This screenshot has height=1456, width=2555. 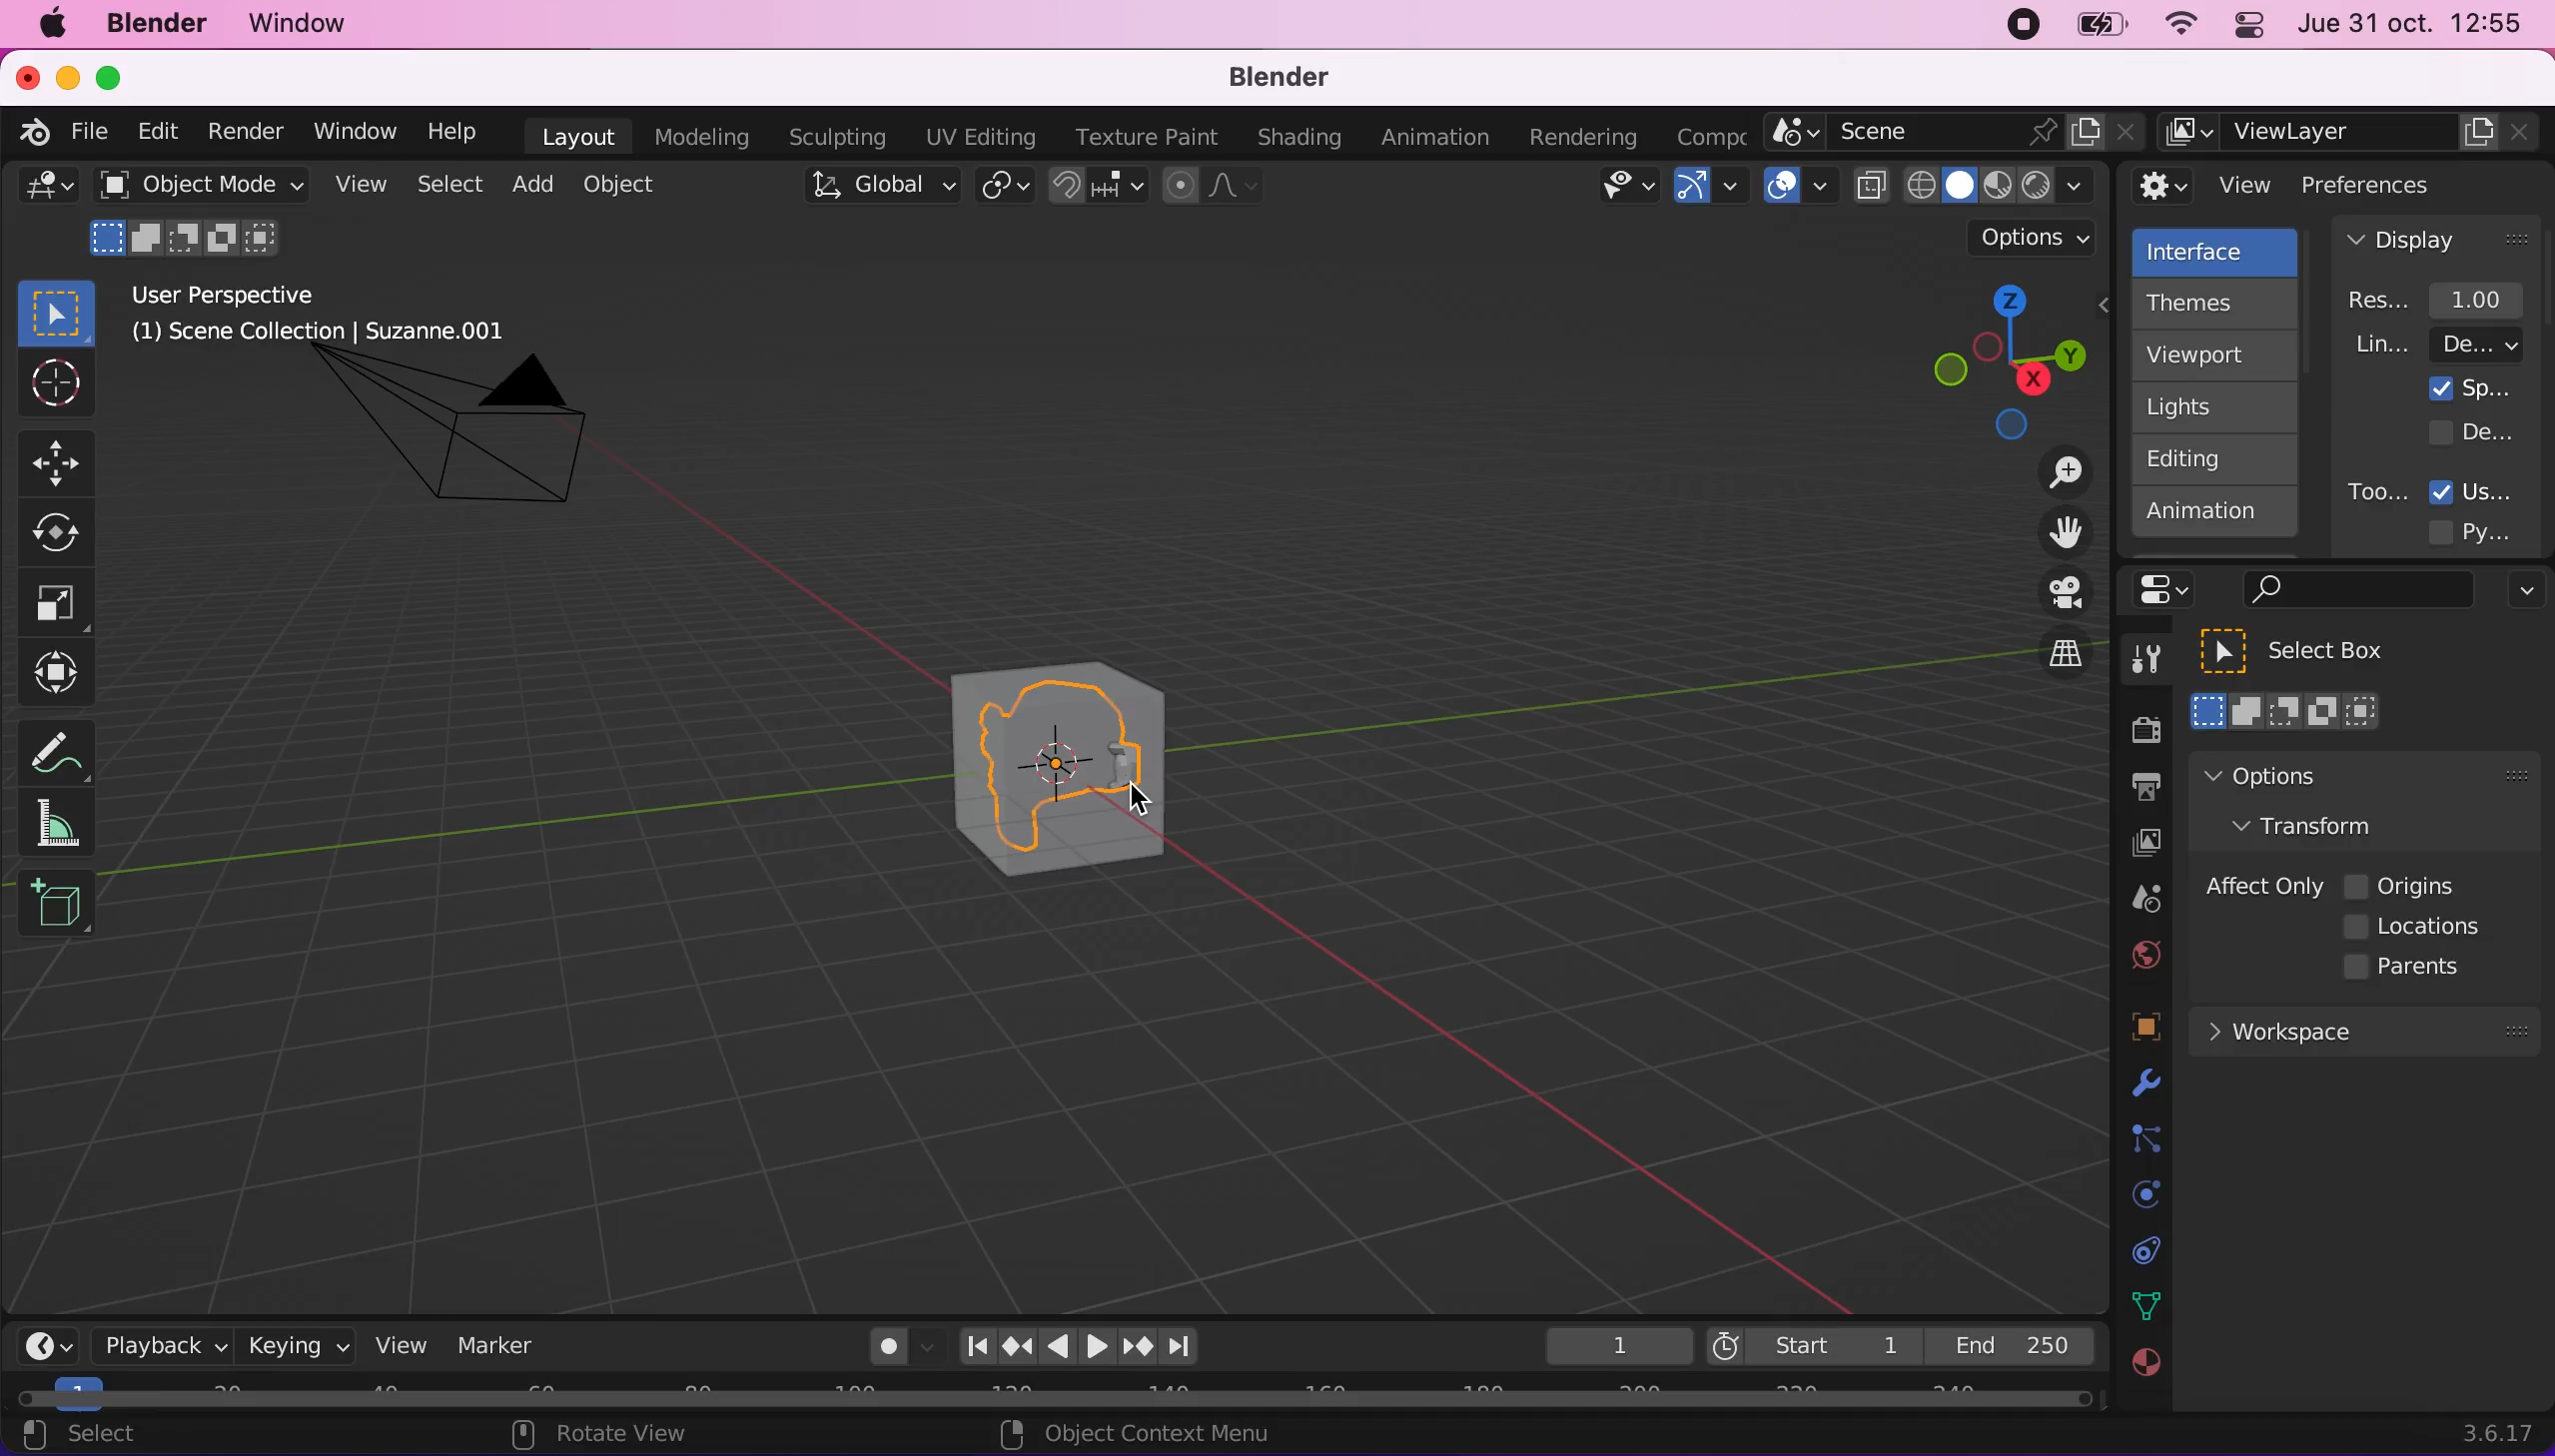 What do you see at coordinates (2205, 458) in the screenshot?
I see `editing` at bounding box center [2205, 458].